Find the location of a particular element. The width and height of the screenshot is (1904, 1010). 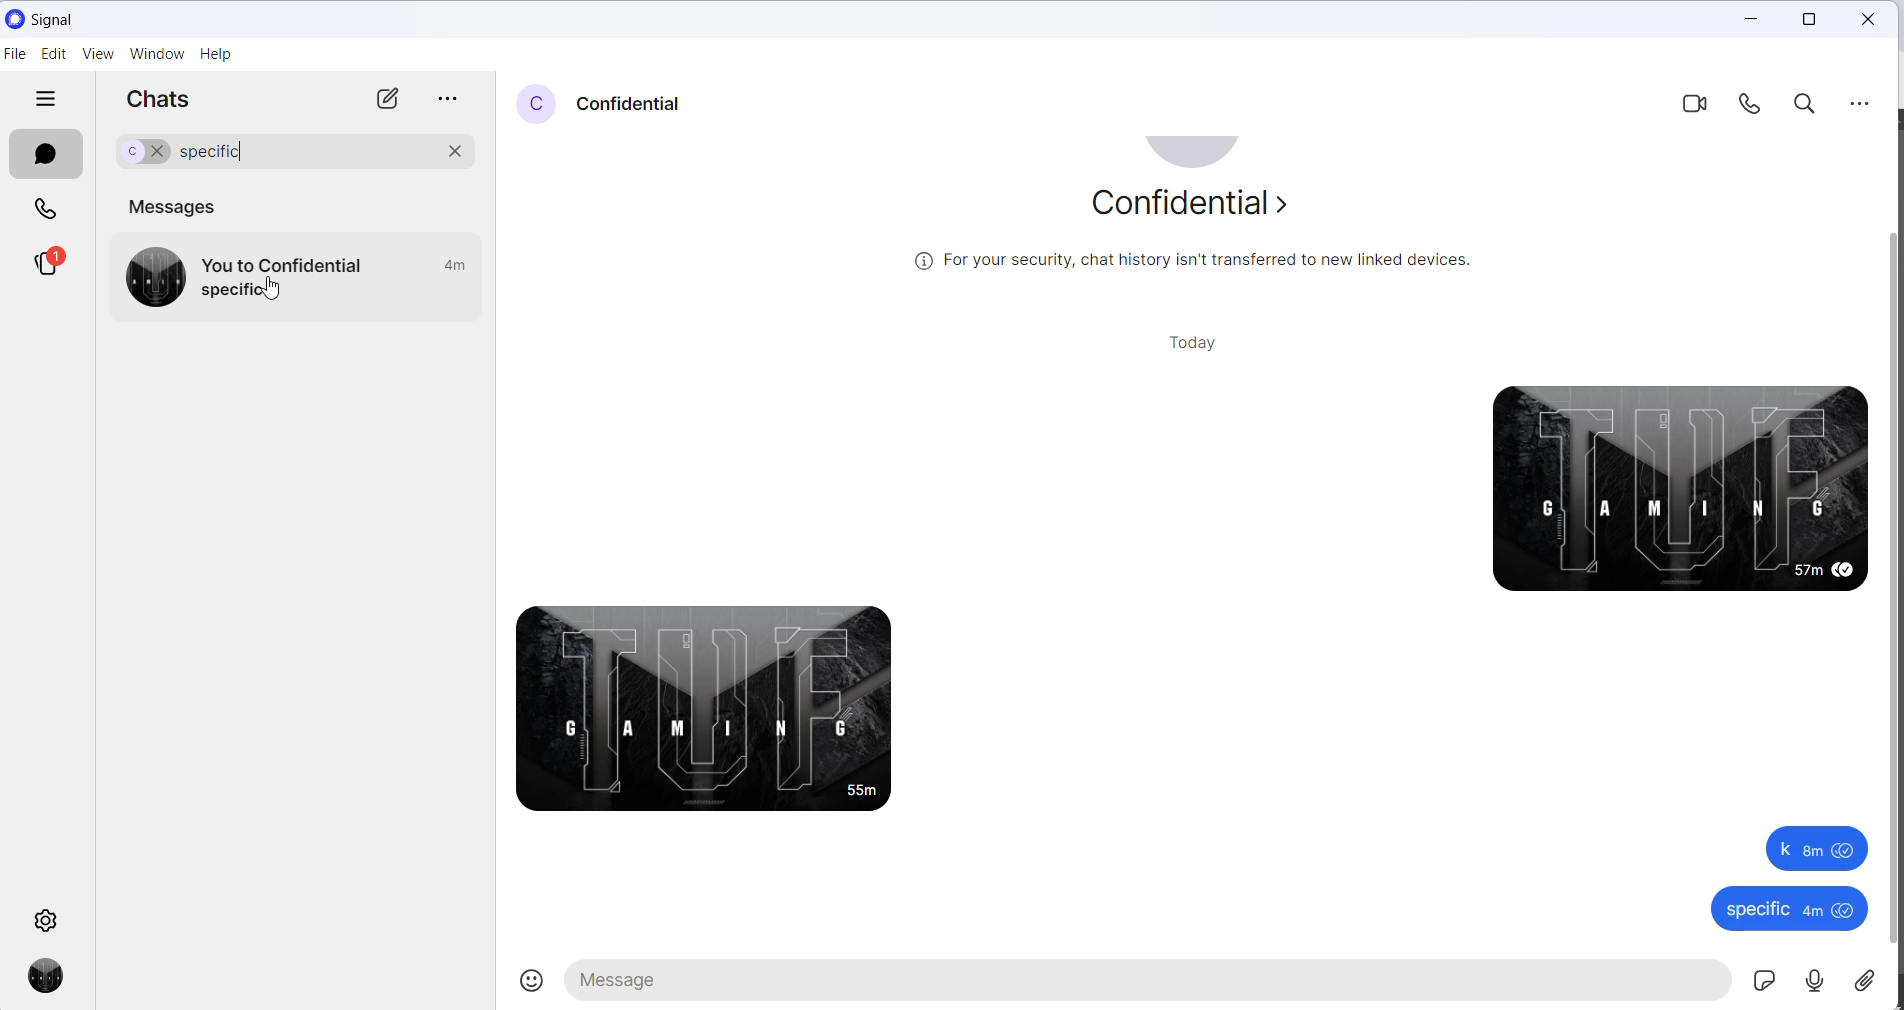

video call is located at coordinates (1695, 105).